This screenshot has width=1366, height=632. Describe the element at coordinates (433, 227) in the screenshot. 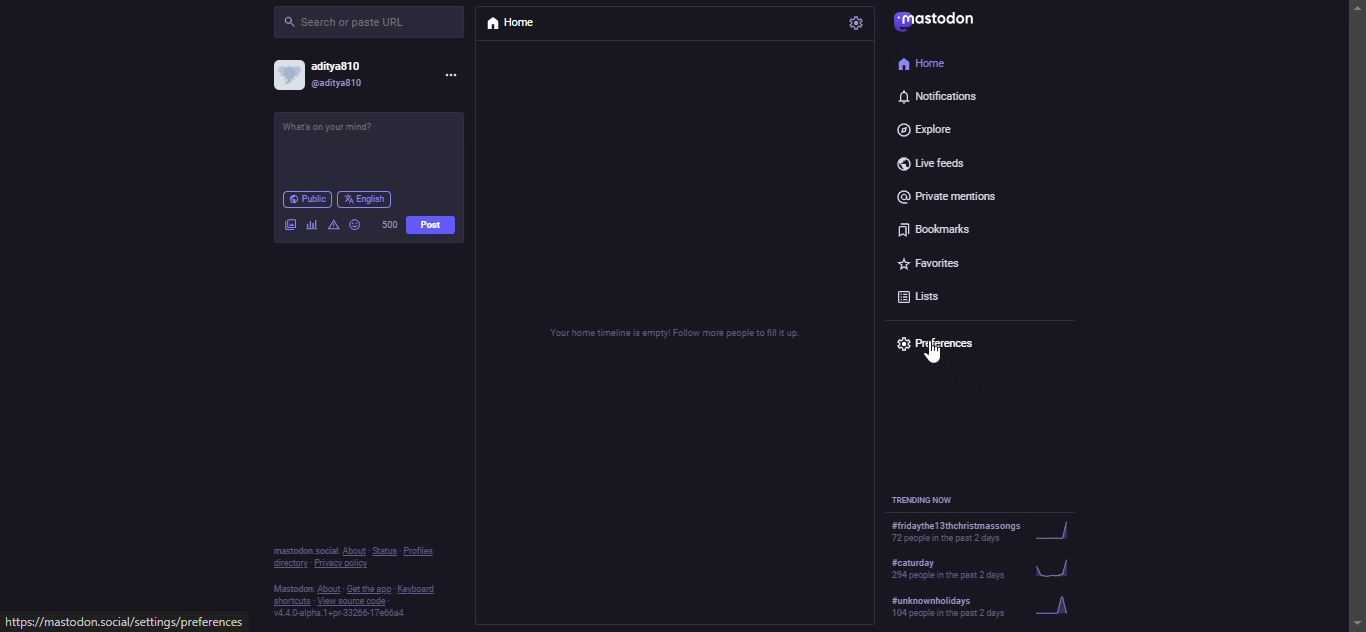

I see `post` at that location.